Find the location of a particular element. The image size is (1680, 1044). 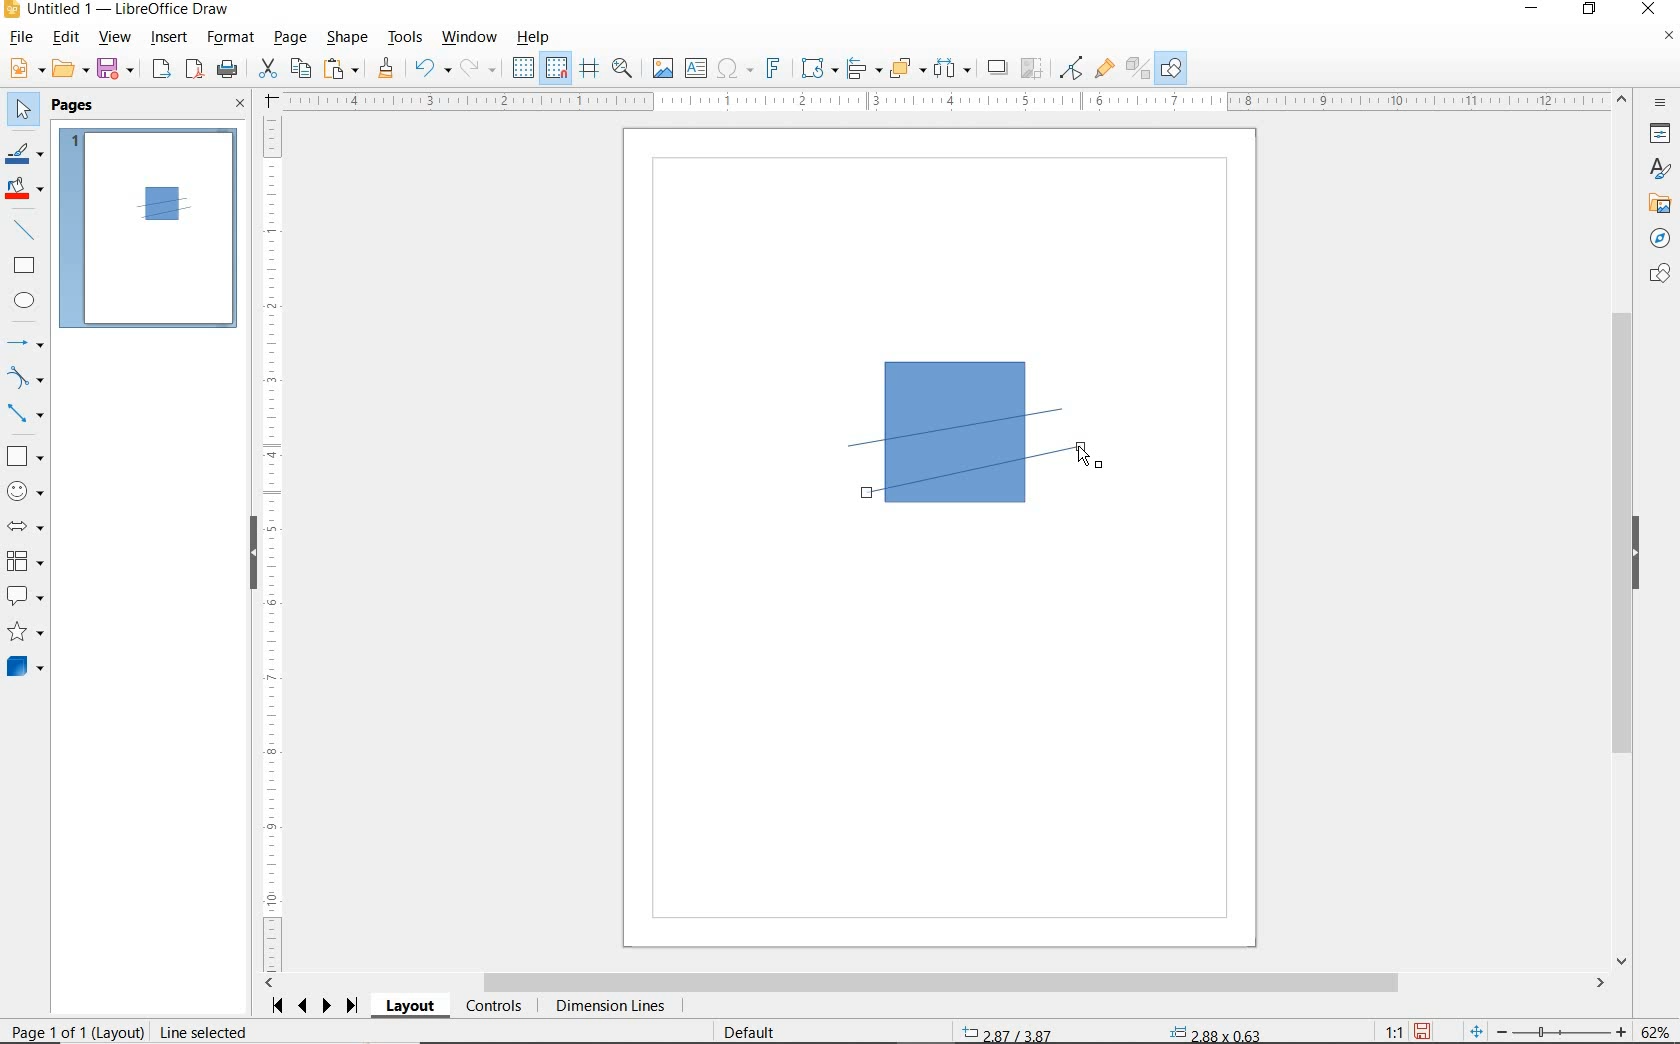

PRINT is located at coordinates (228, 72).